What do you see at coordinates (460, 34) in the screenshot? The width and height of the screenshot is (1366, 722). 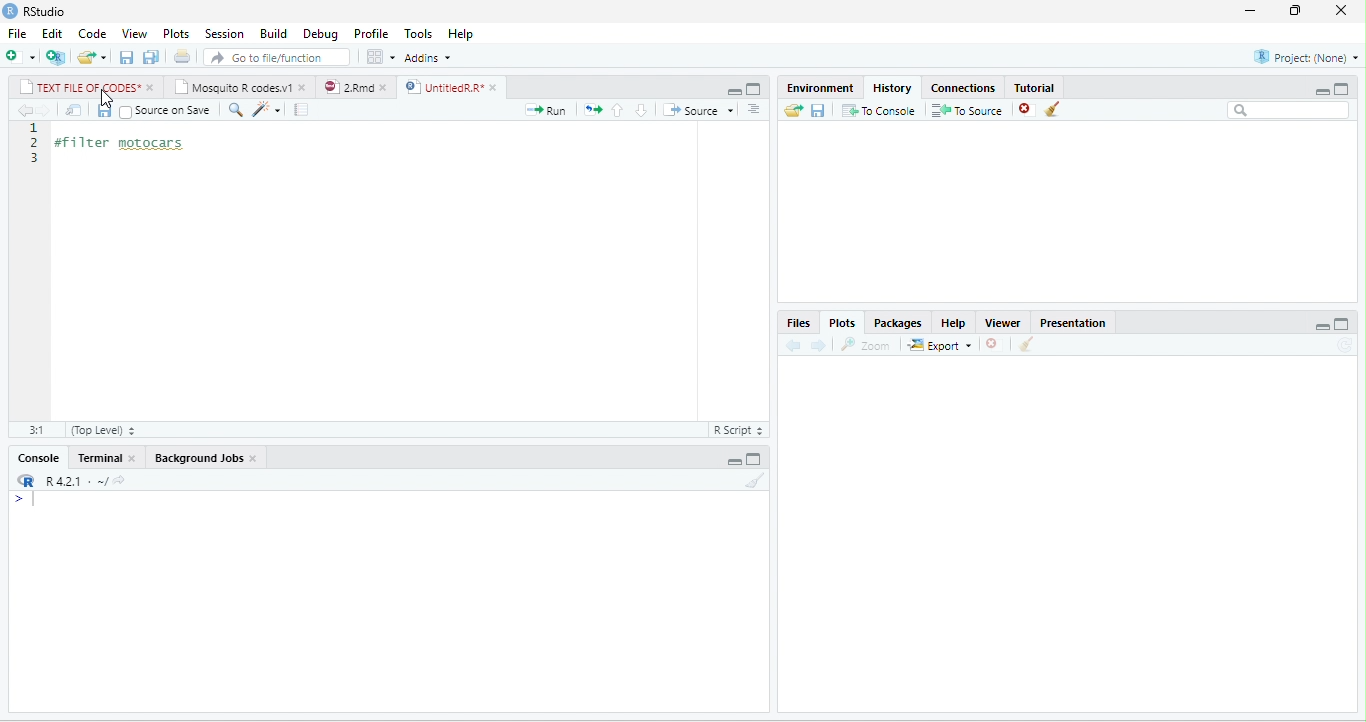 I see `Help` at bounding box center [460, 34].